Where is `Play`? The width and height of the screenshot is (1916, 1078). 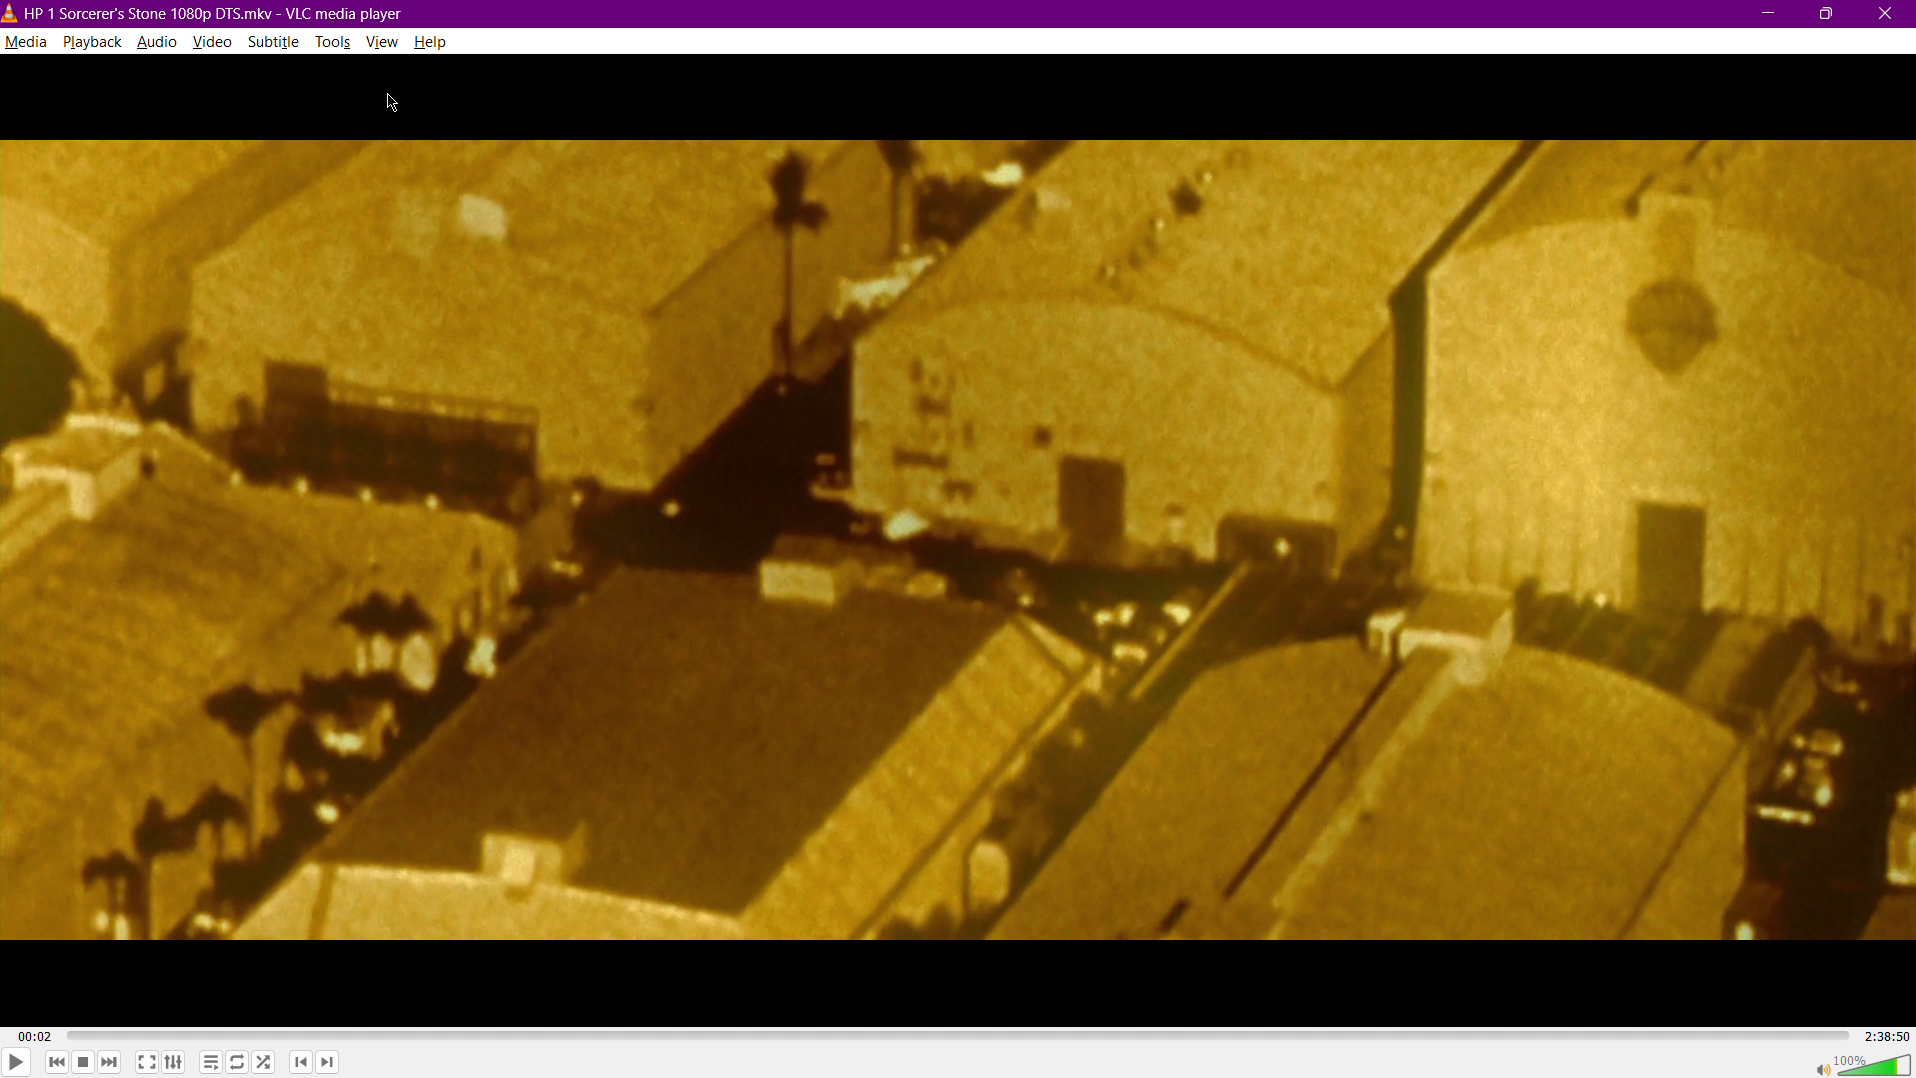
Play is located at coordinates (16, 1060).